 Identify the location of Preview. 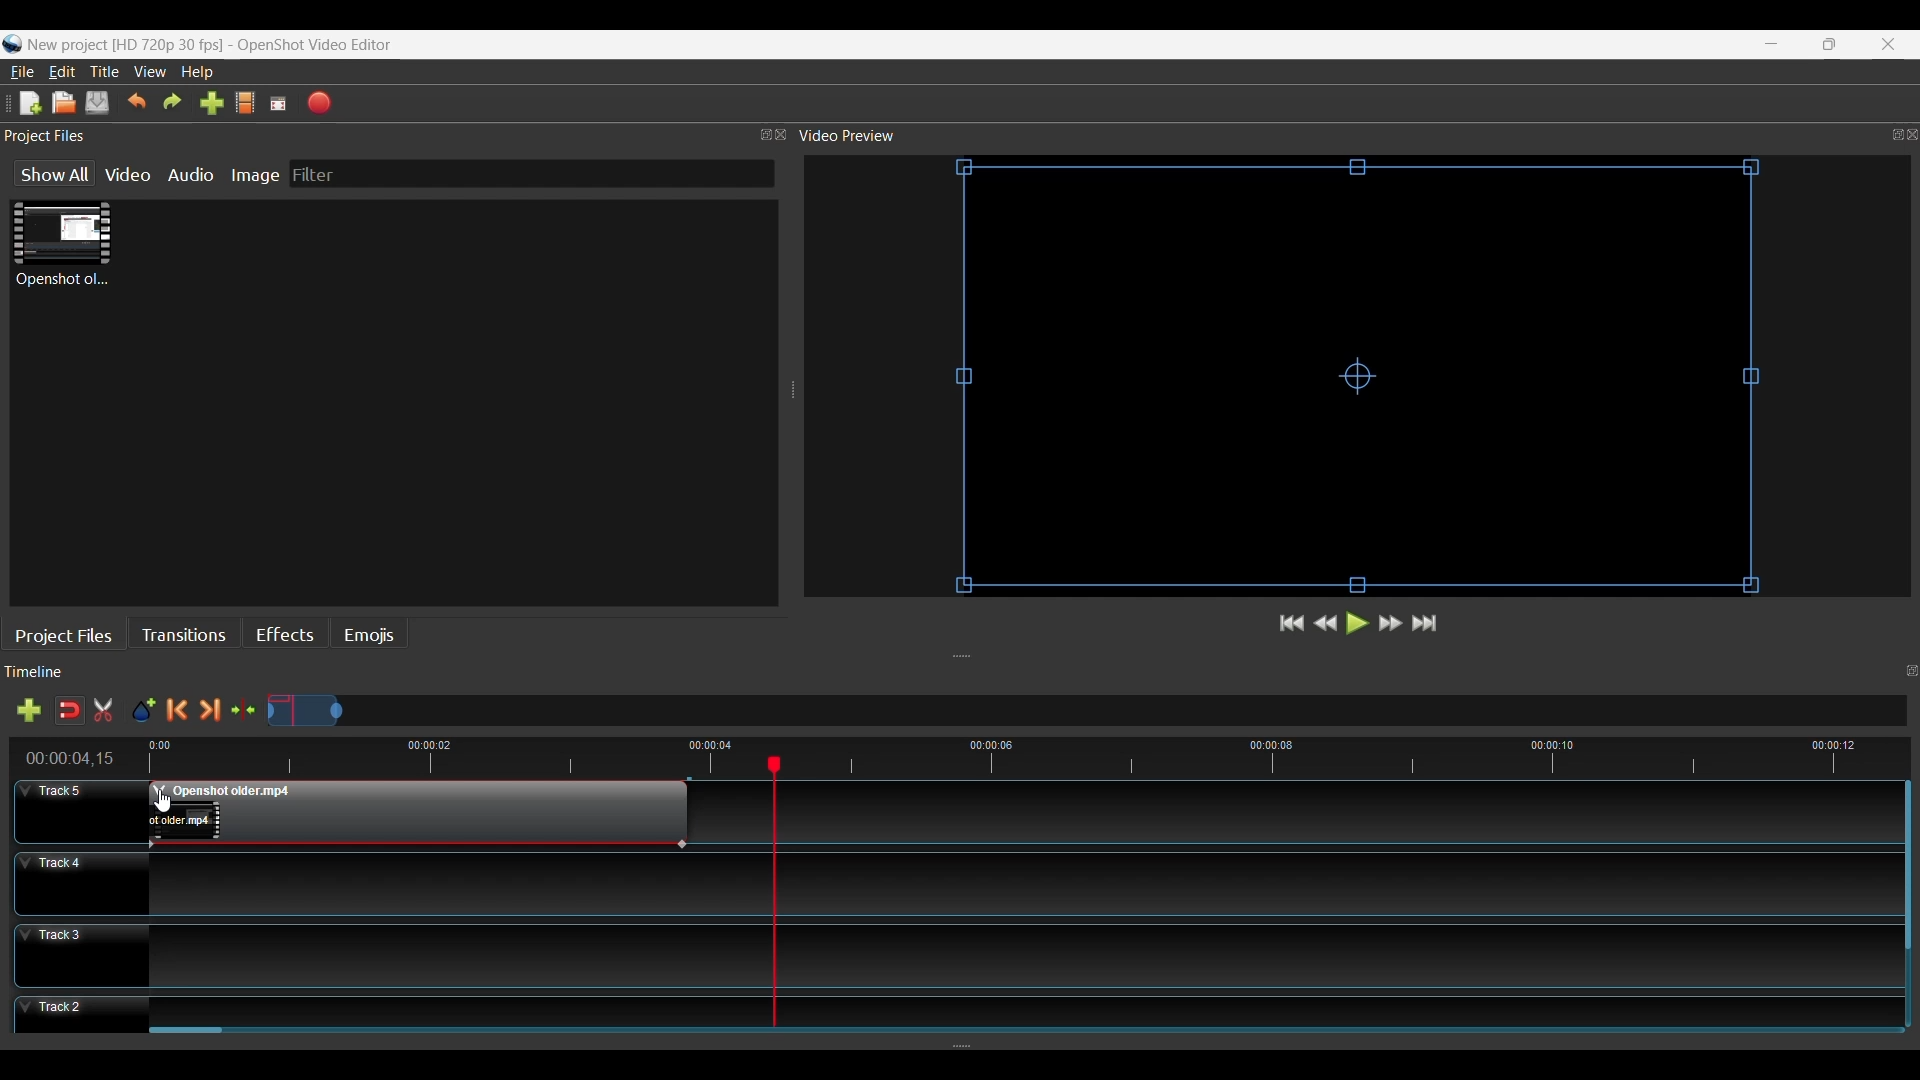
(1327, 625).